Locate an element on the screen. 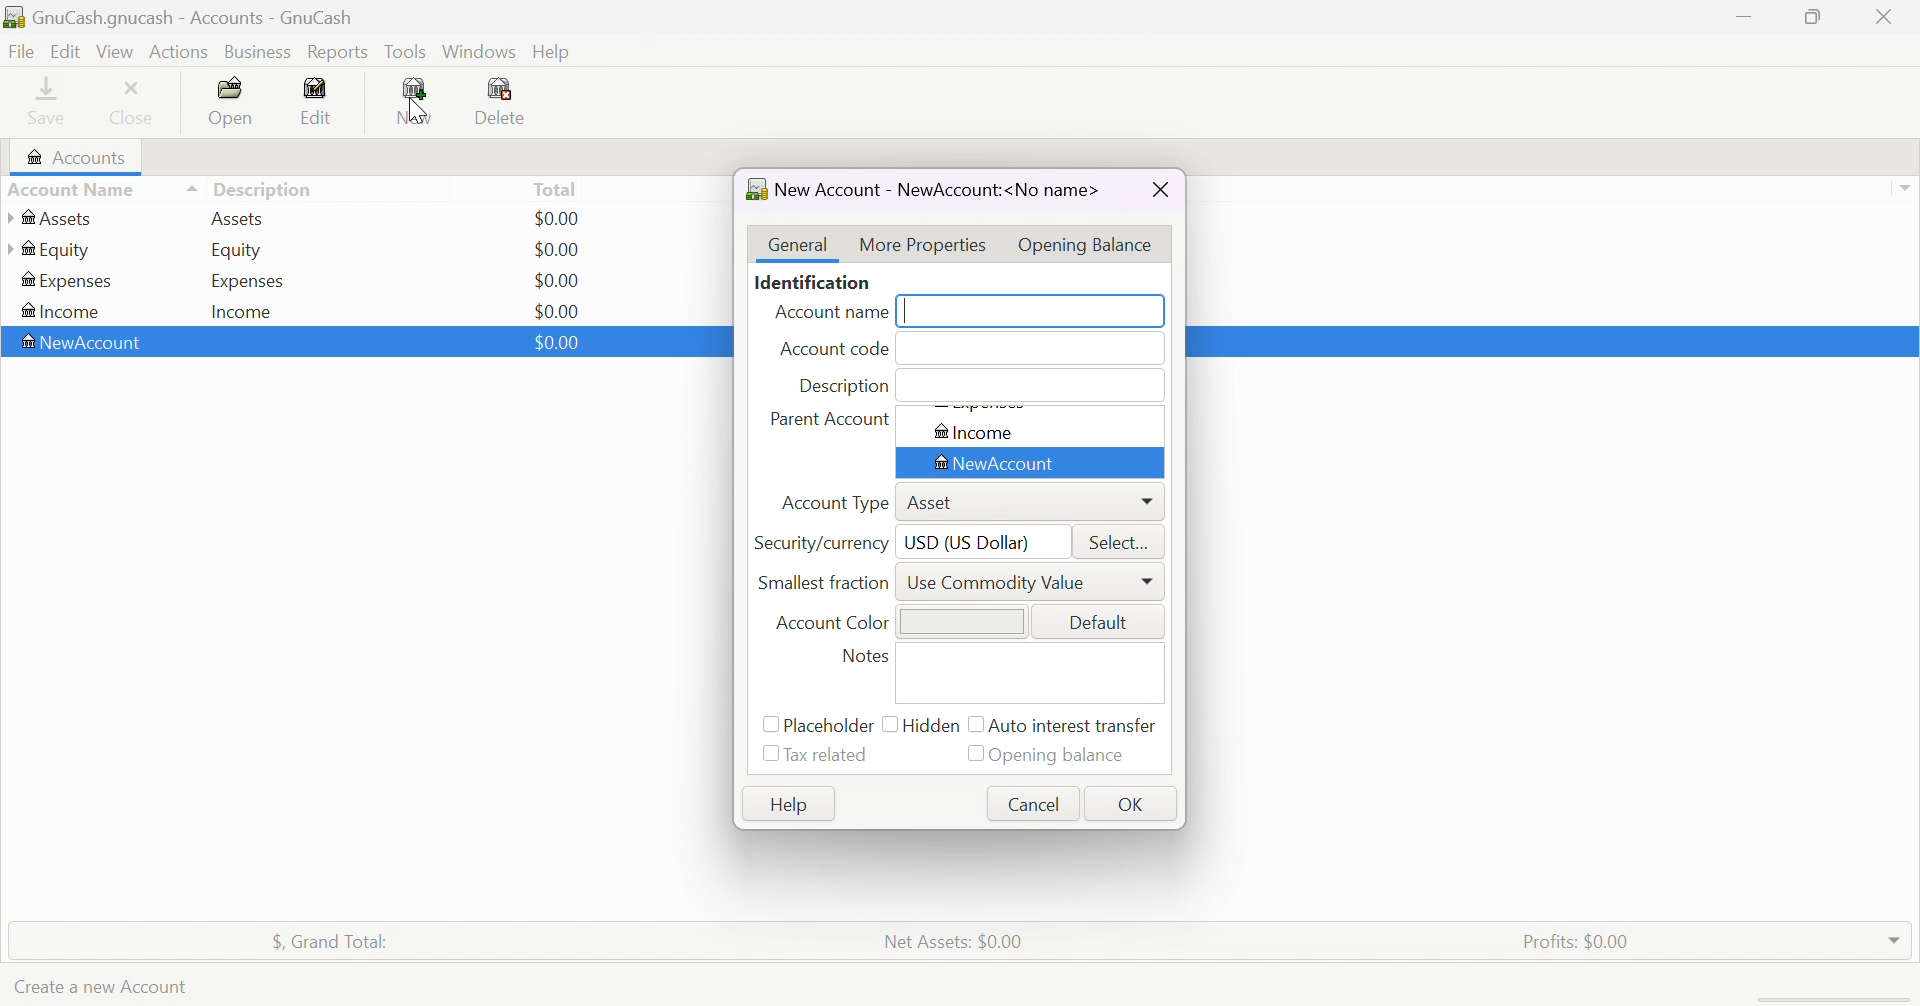 This screenshot has height=1006, width=1920. DropDown is located at coordinates (1147, 581).